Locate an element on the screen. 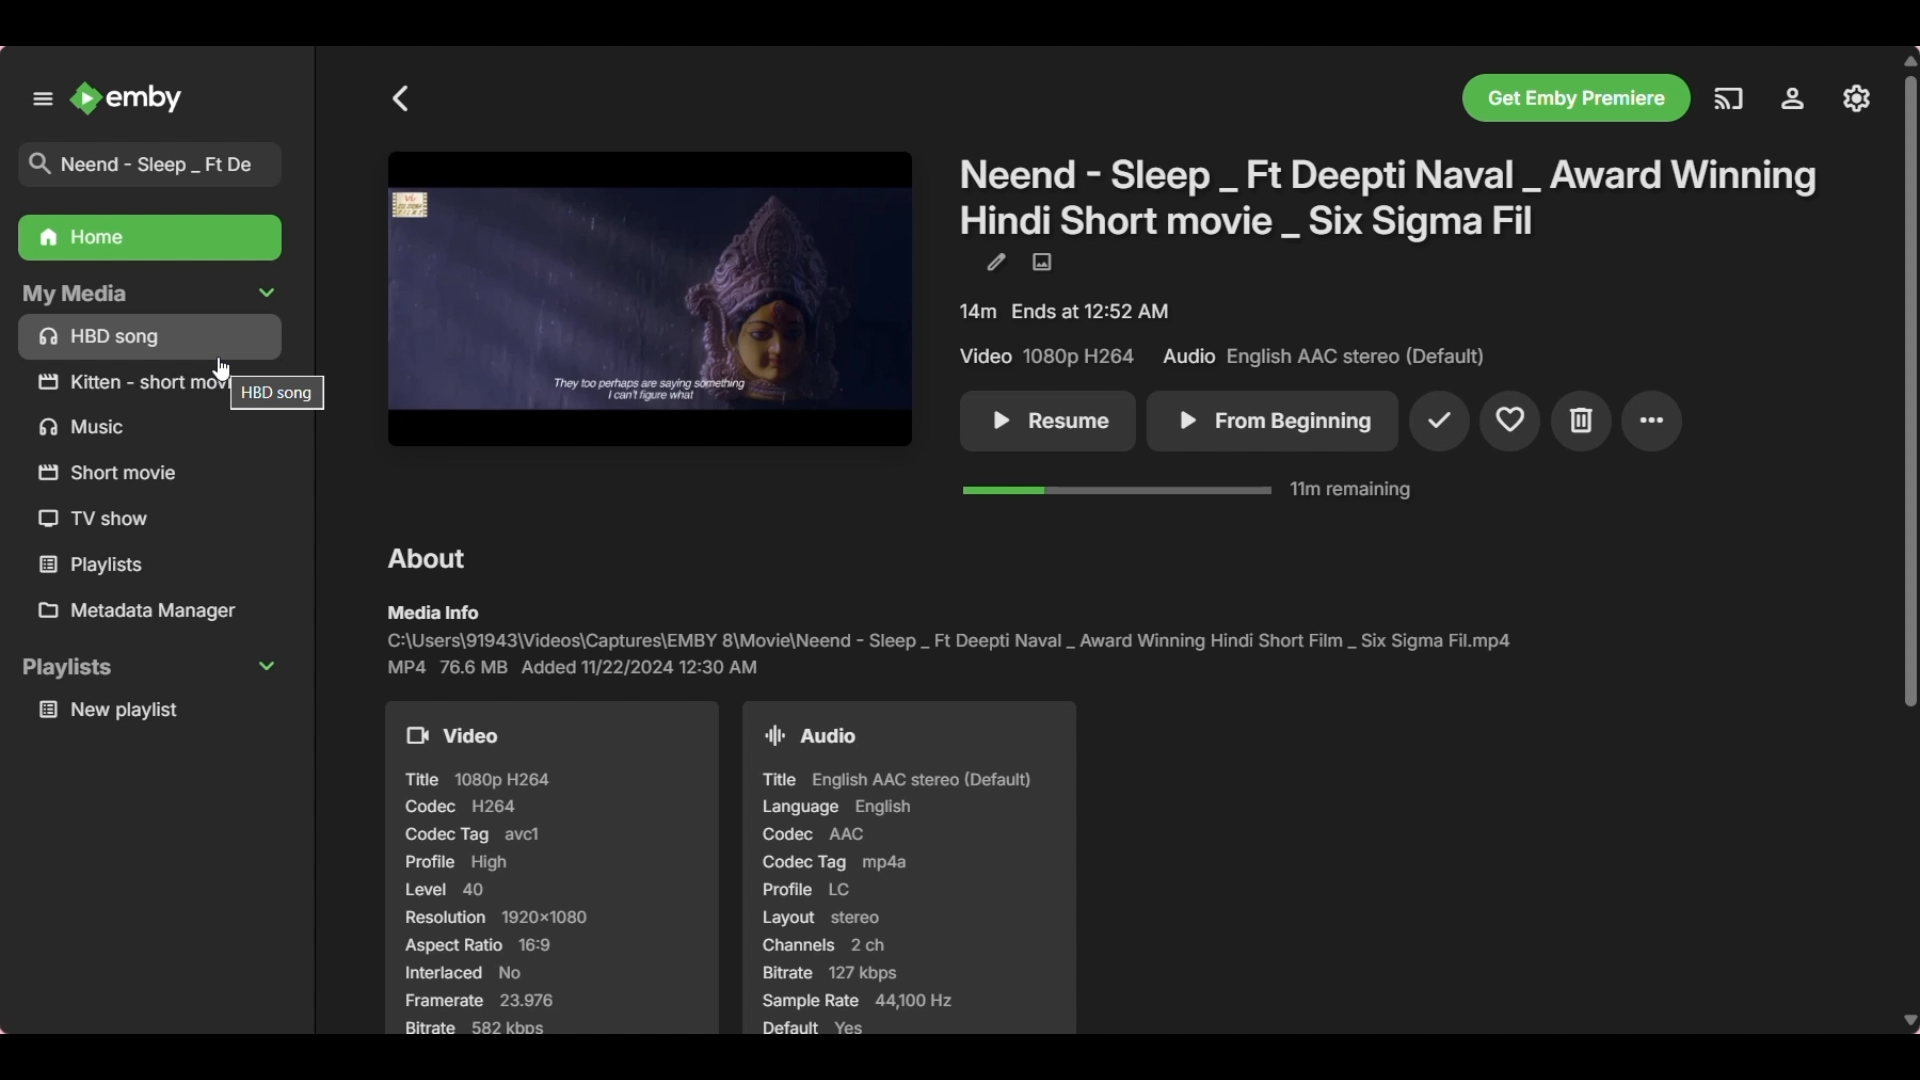  Unpin left panel is located at coordinates (44, 98).